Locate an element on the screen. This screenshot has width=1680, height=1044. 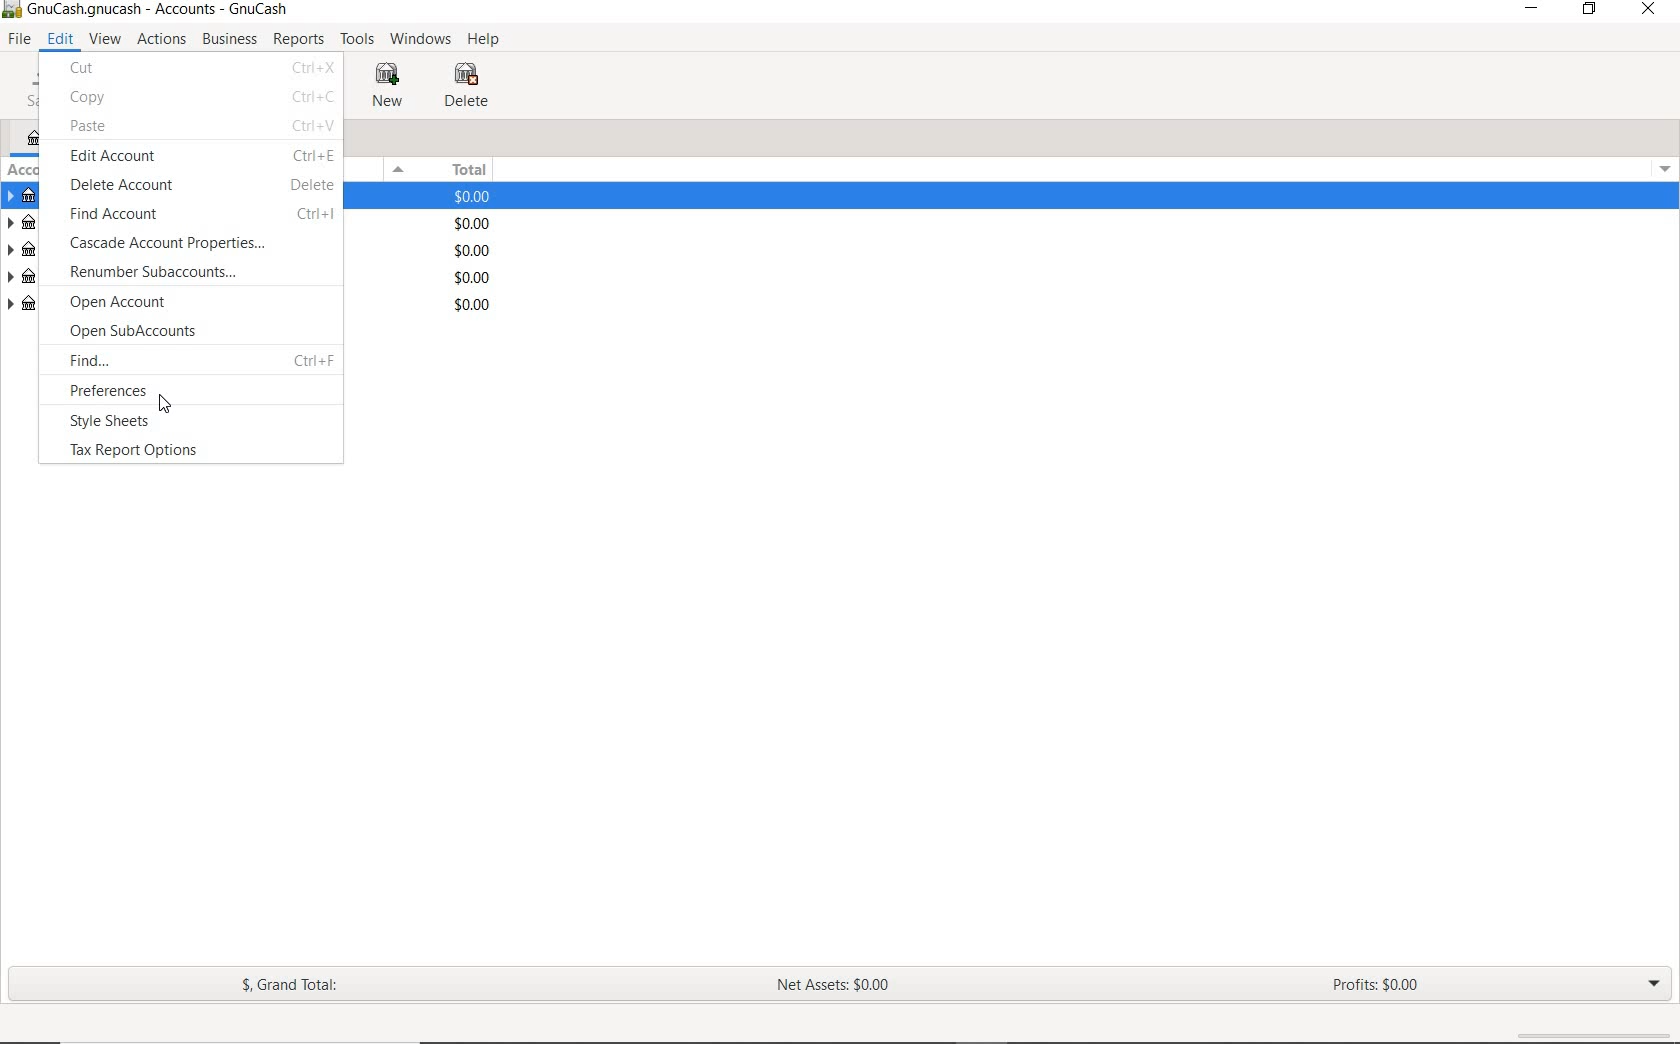
CUT is located at coordinates (200, 69).